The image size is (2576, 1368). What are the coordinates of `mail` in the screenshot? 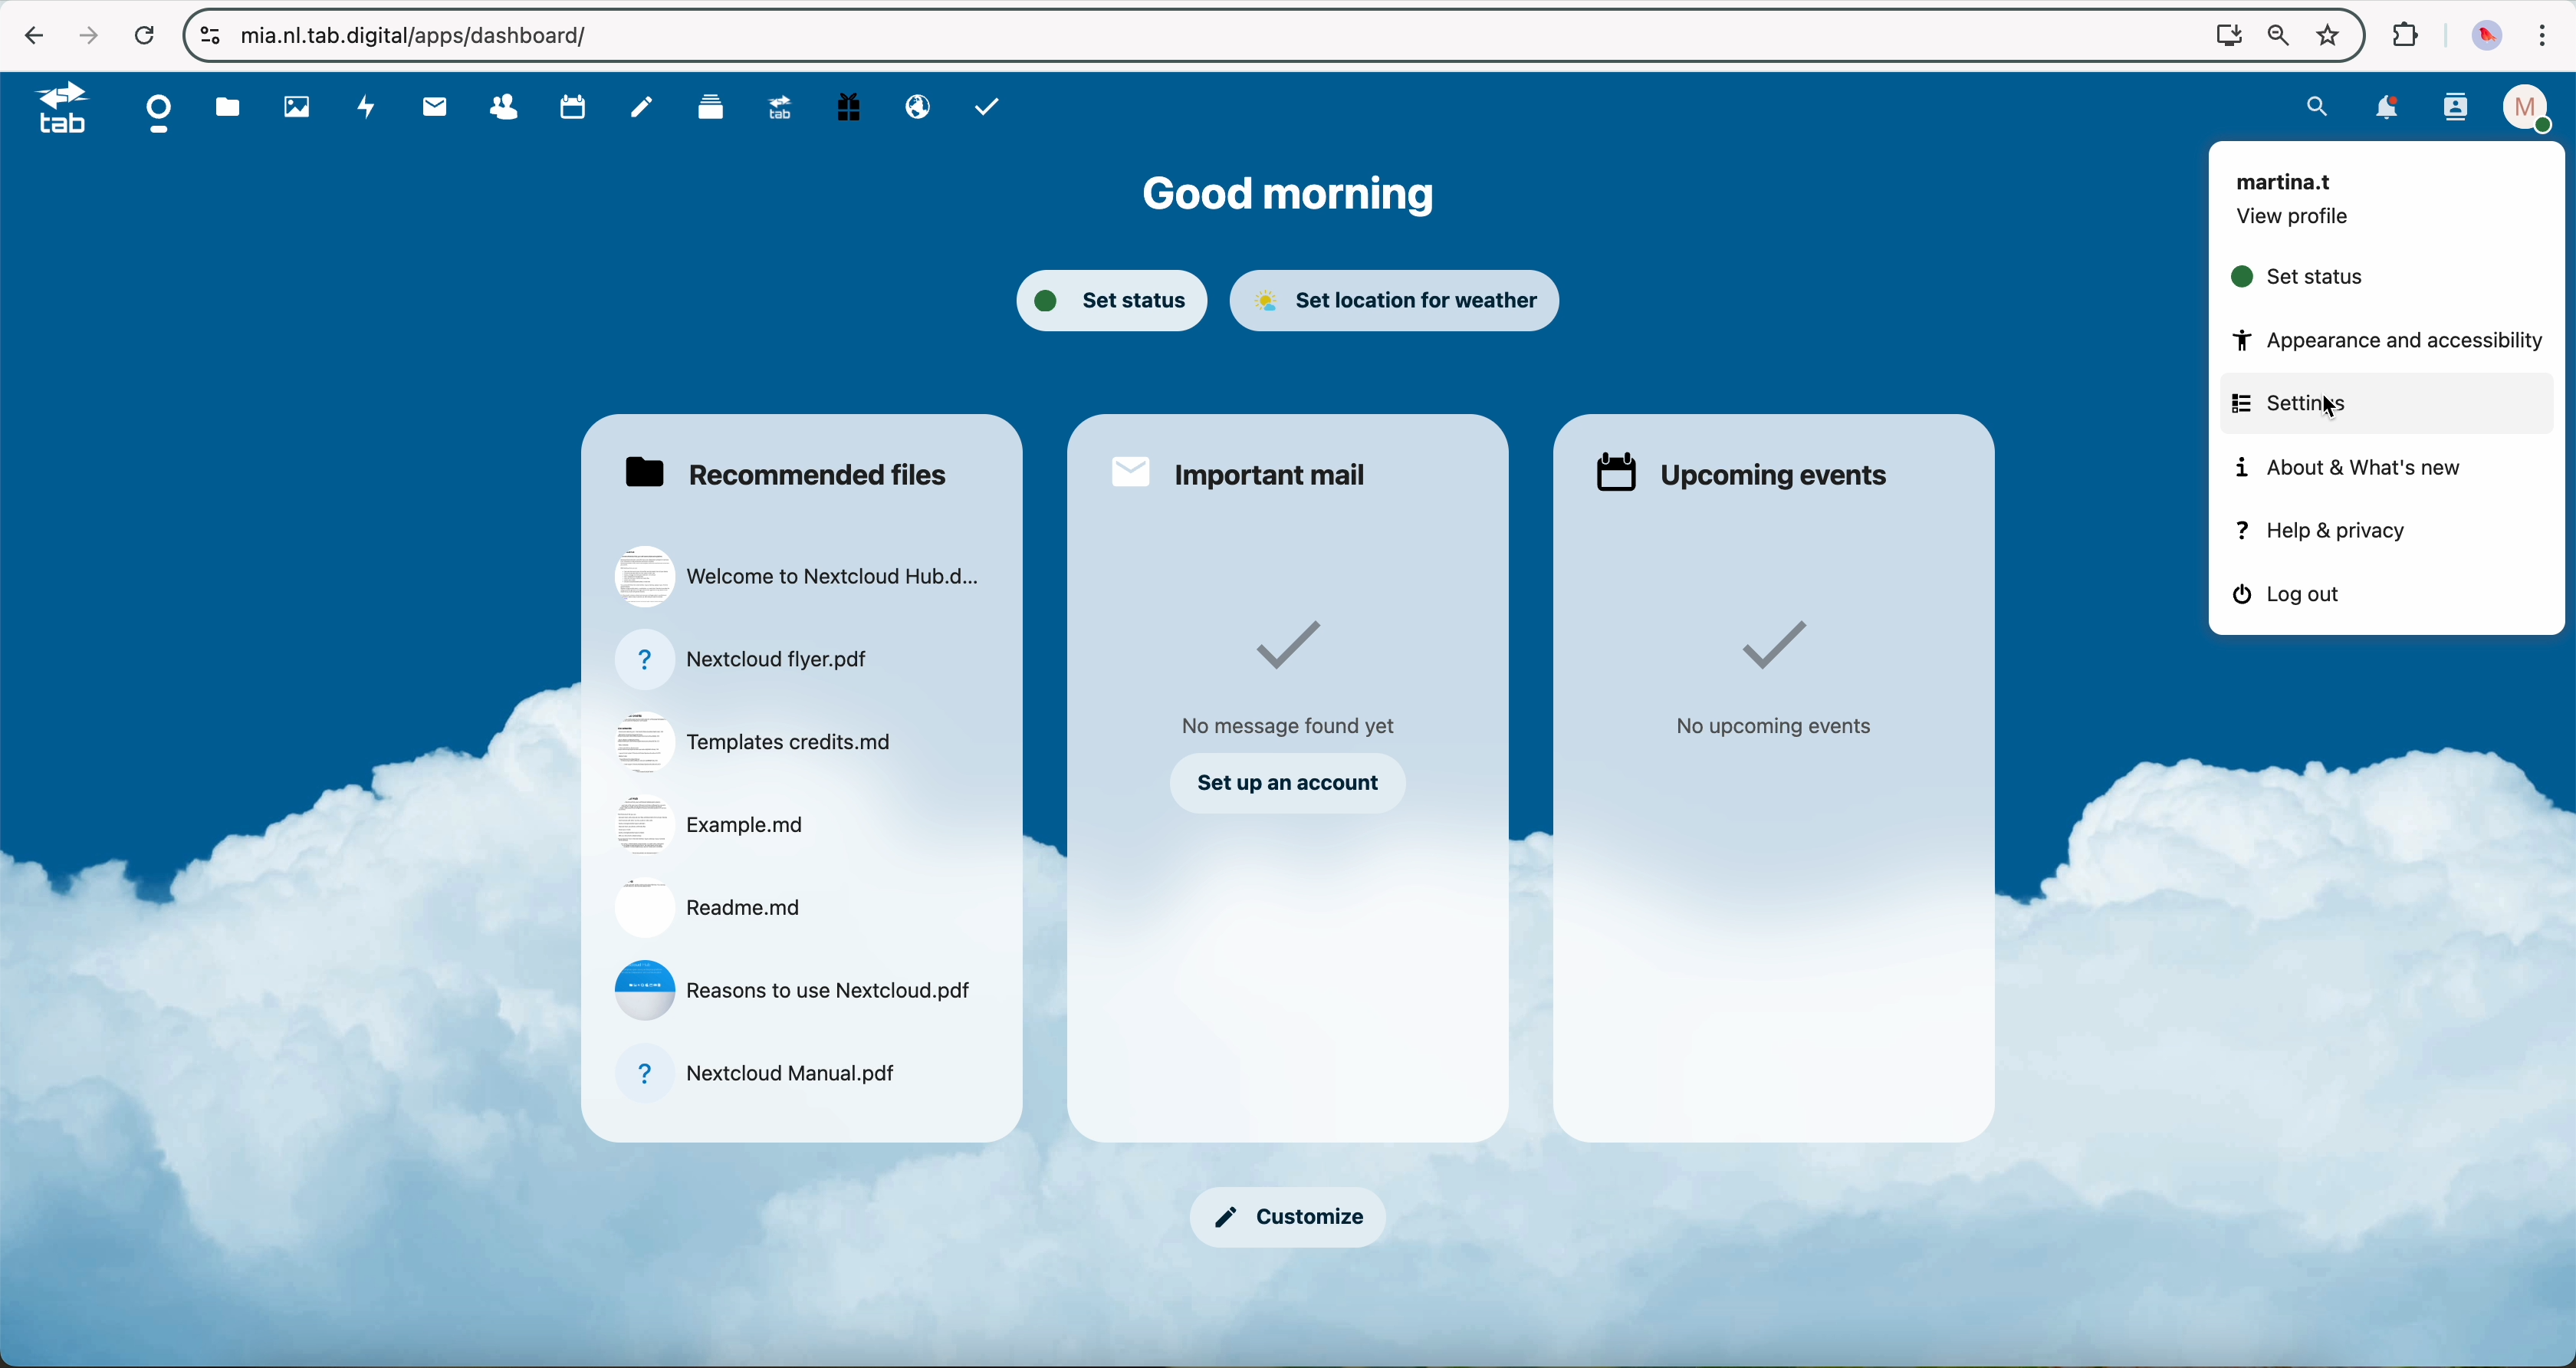 It's located at (431, 108).